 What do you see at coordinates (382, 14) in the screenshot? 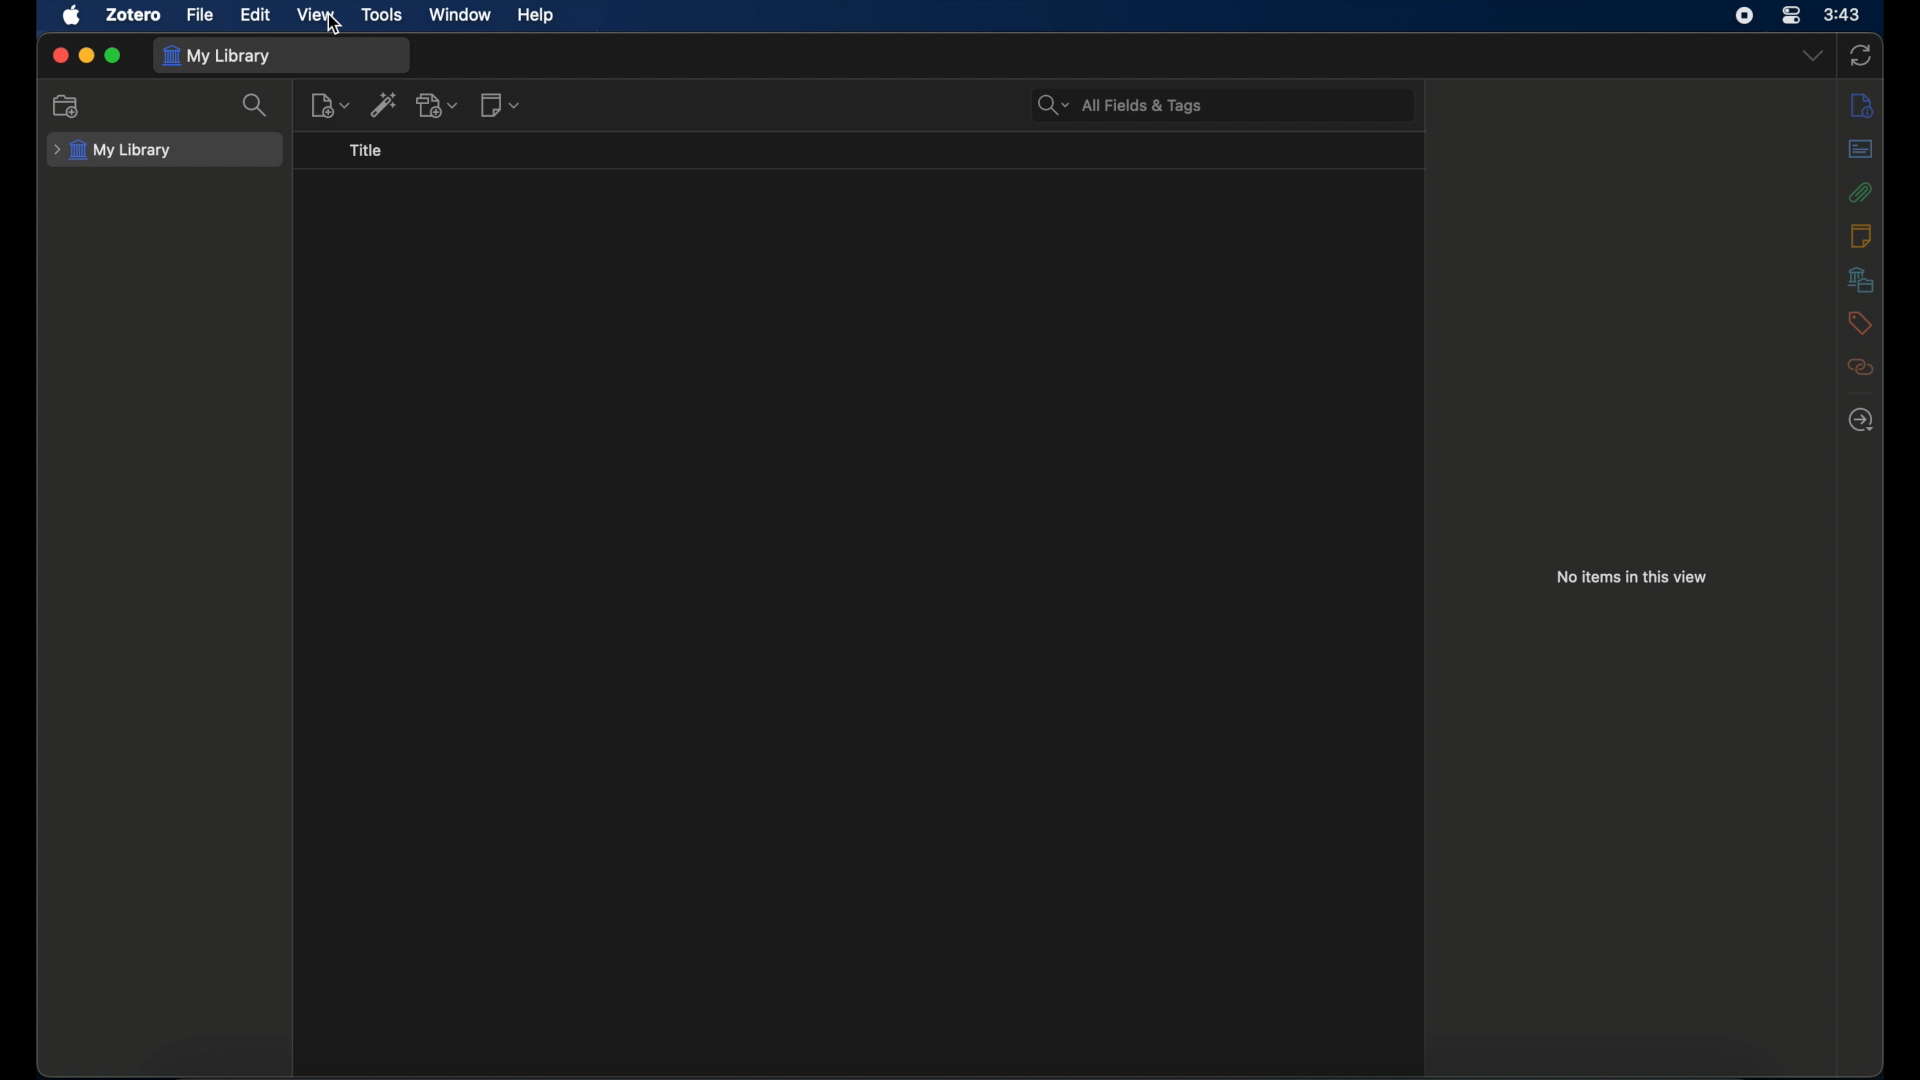
I see `tools` at bounding box center [382, 14].